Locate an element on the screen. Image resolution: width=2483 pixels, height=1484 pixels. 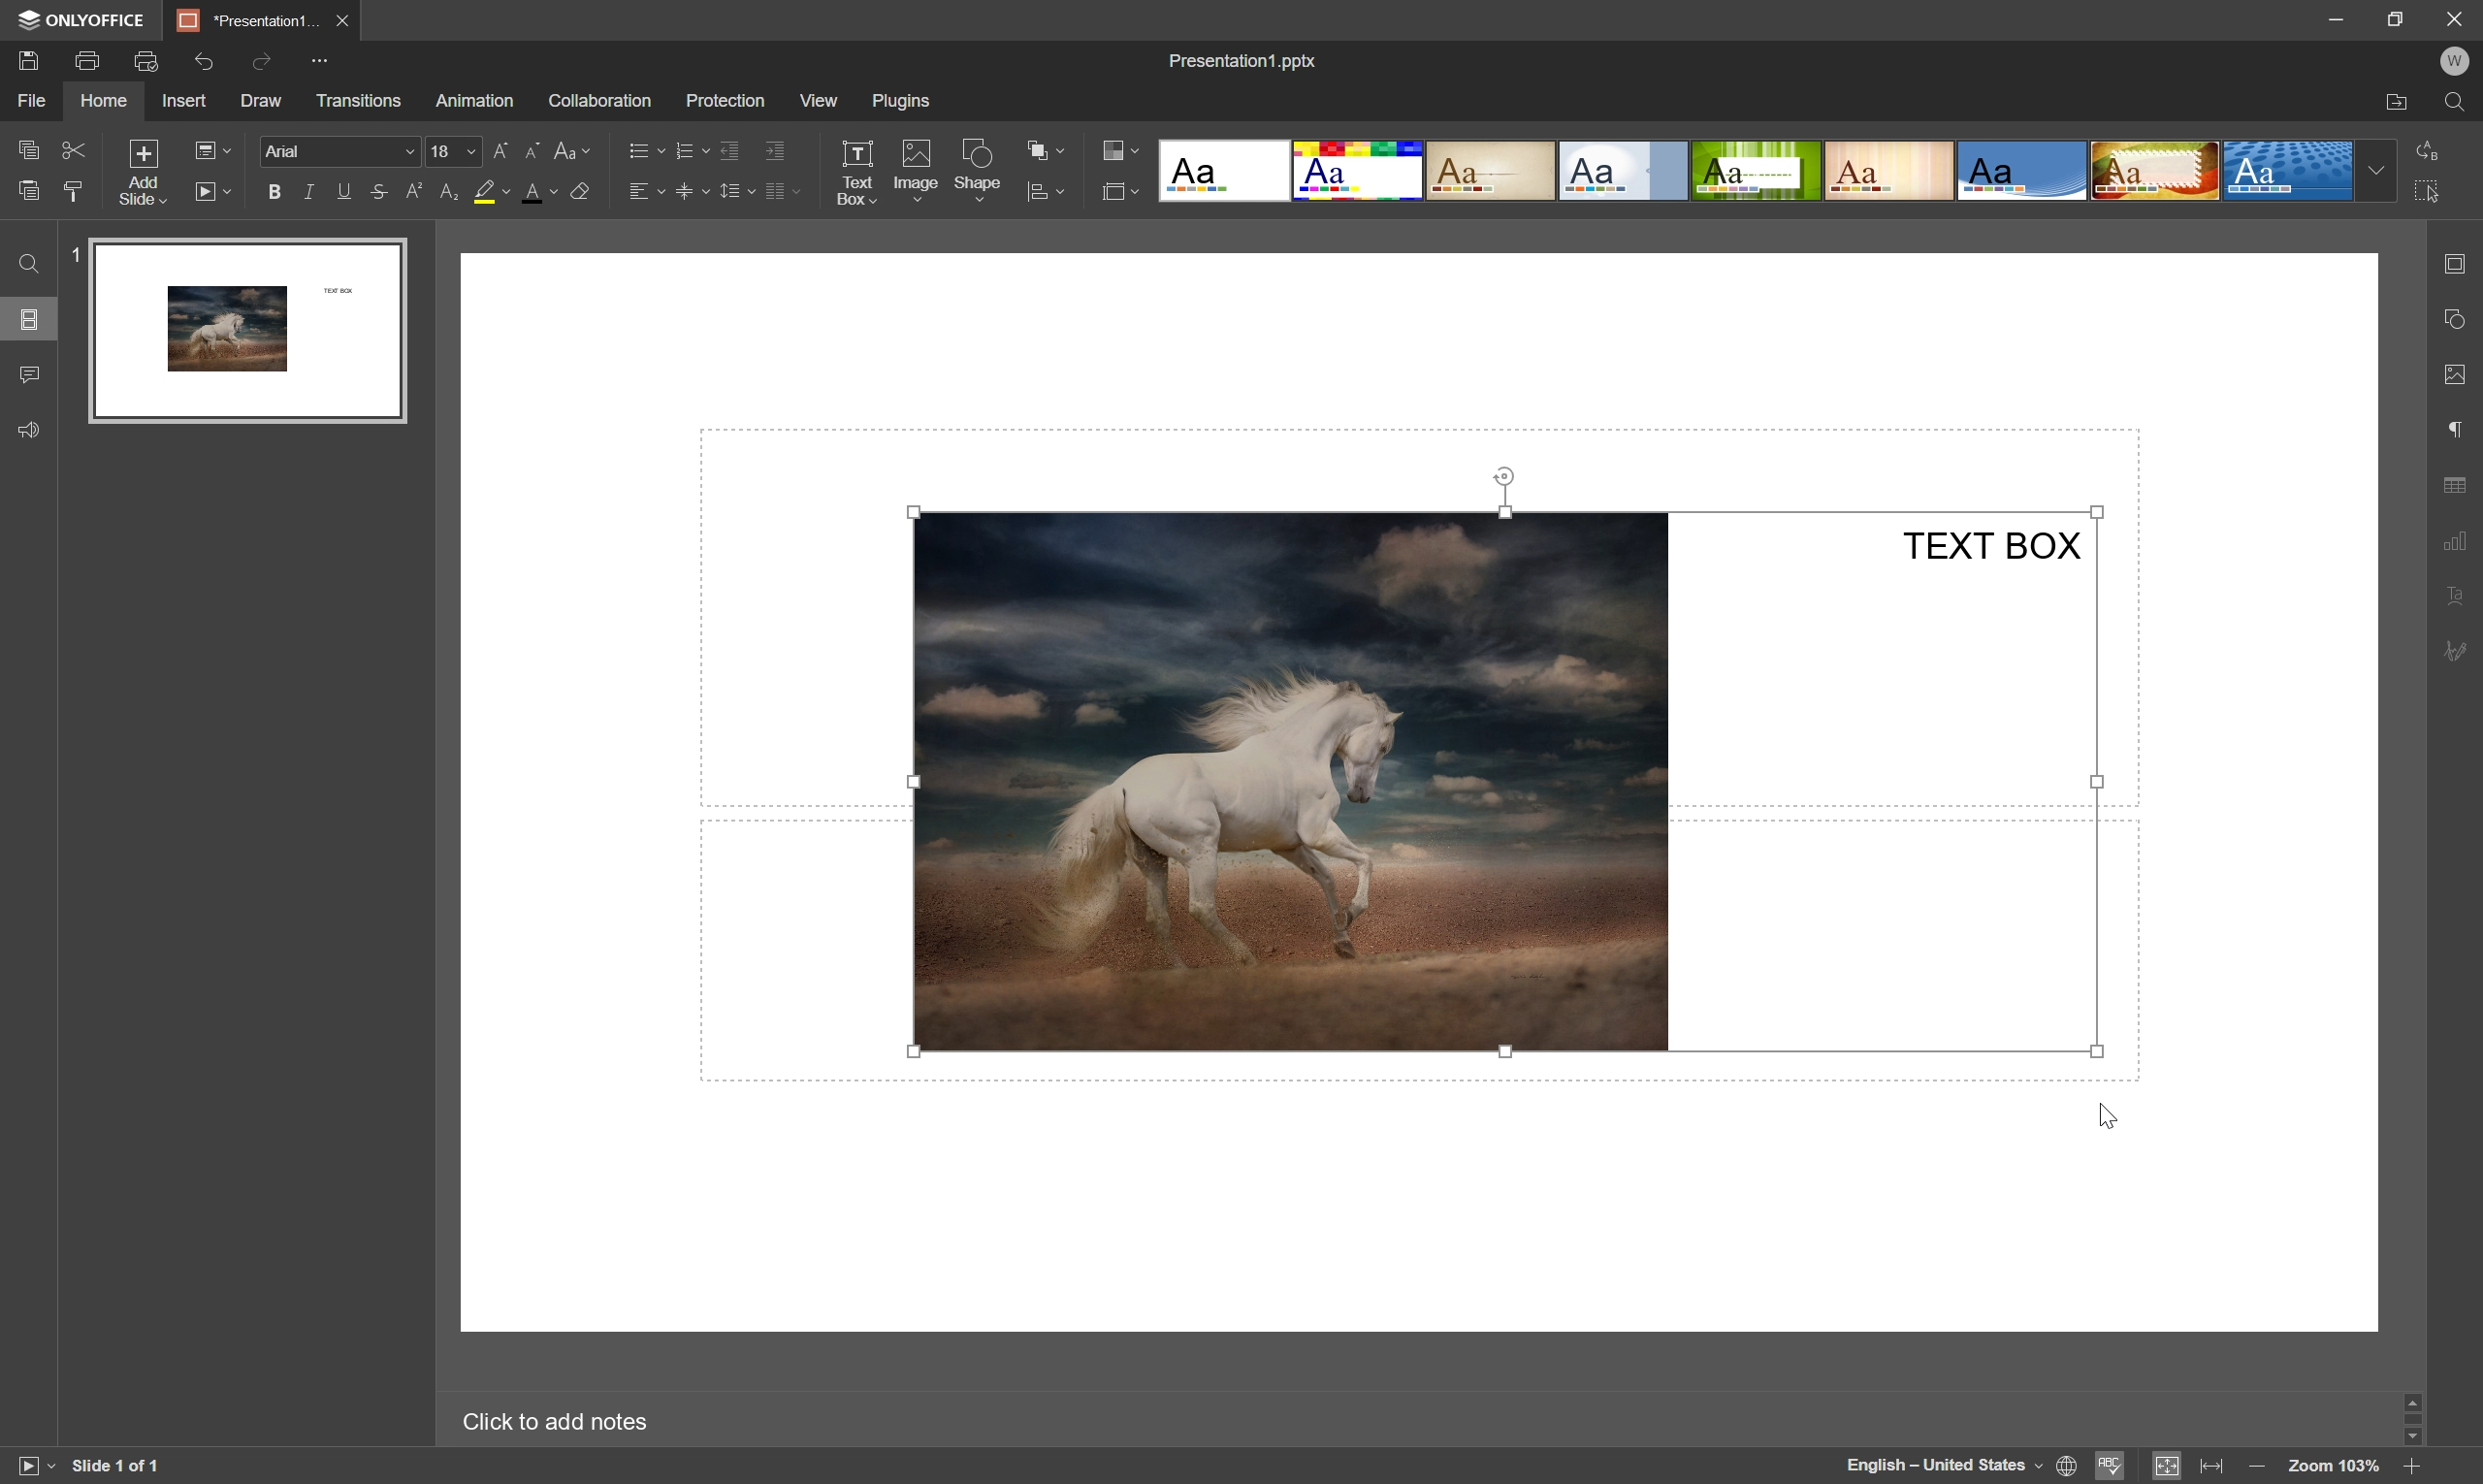
zoom 100% is located at coordinates (2334, 1468).